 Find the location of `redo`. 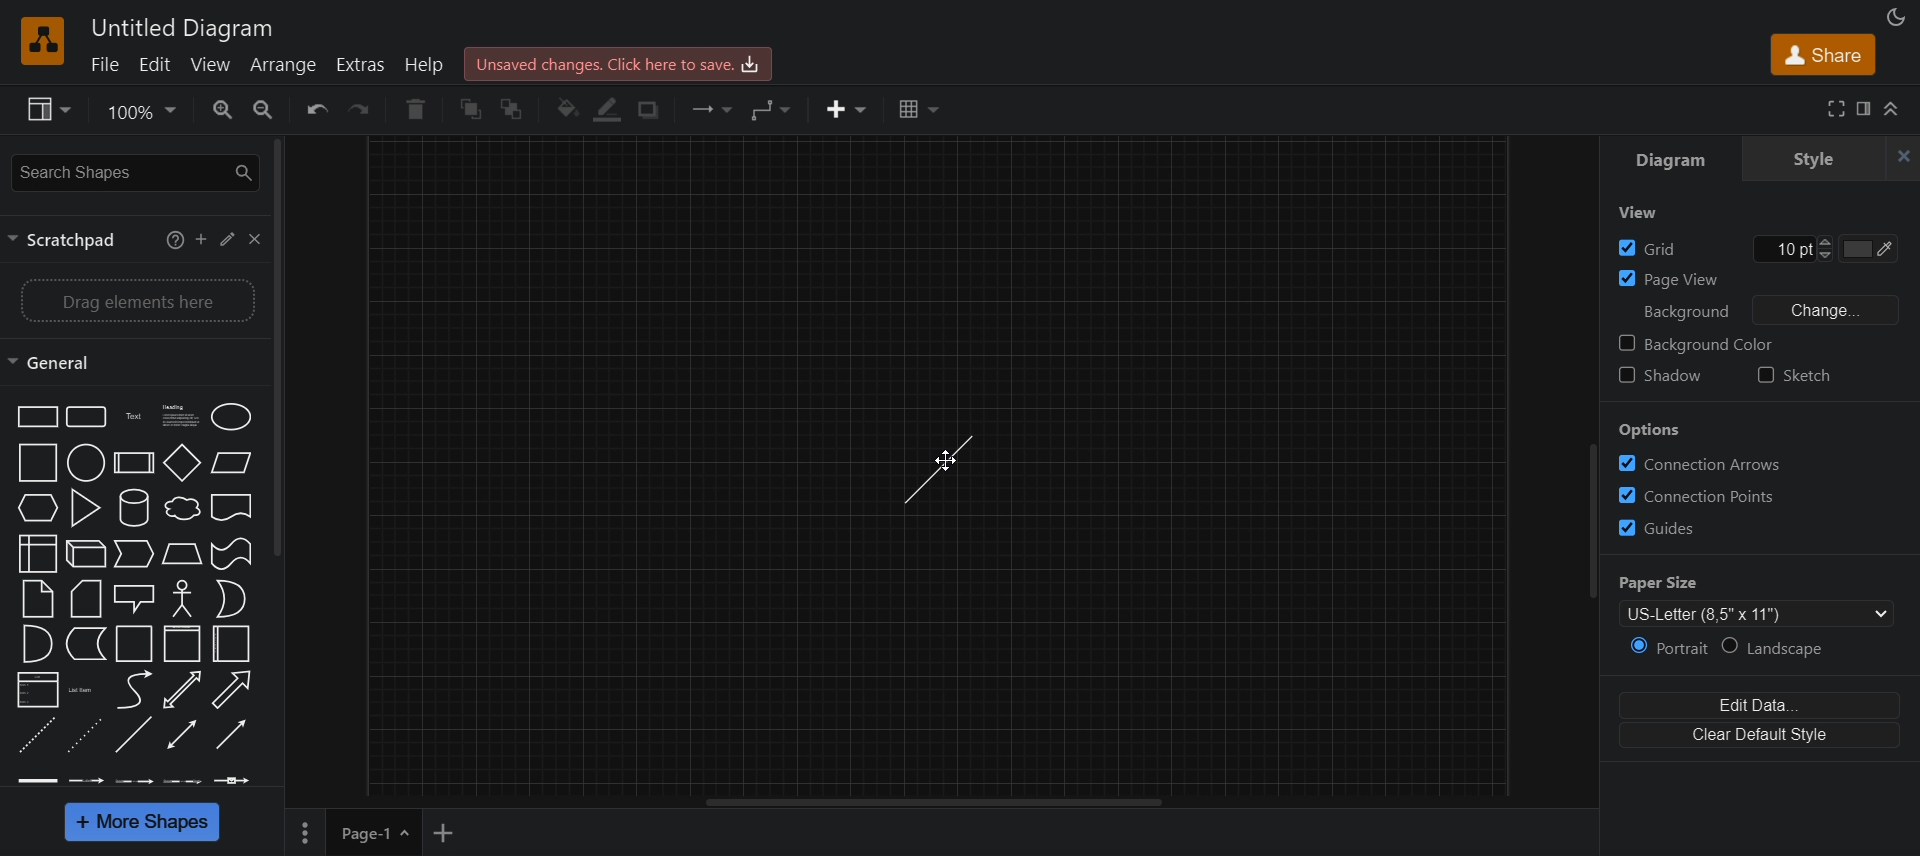

redo is located at coordinates (367, 110).